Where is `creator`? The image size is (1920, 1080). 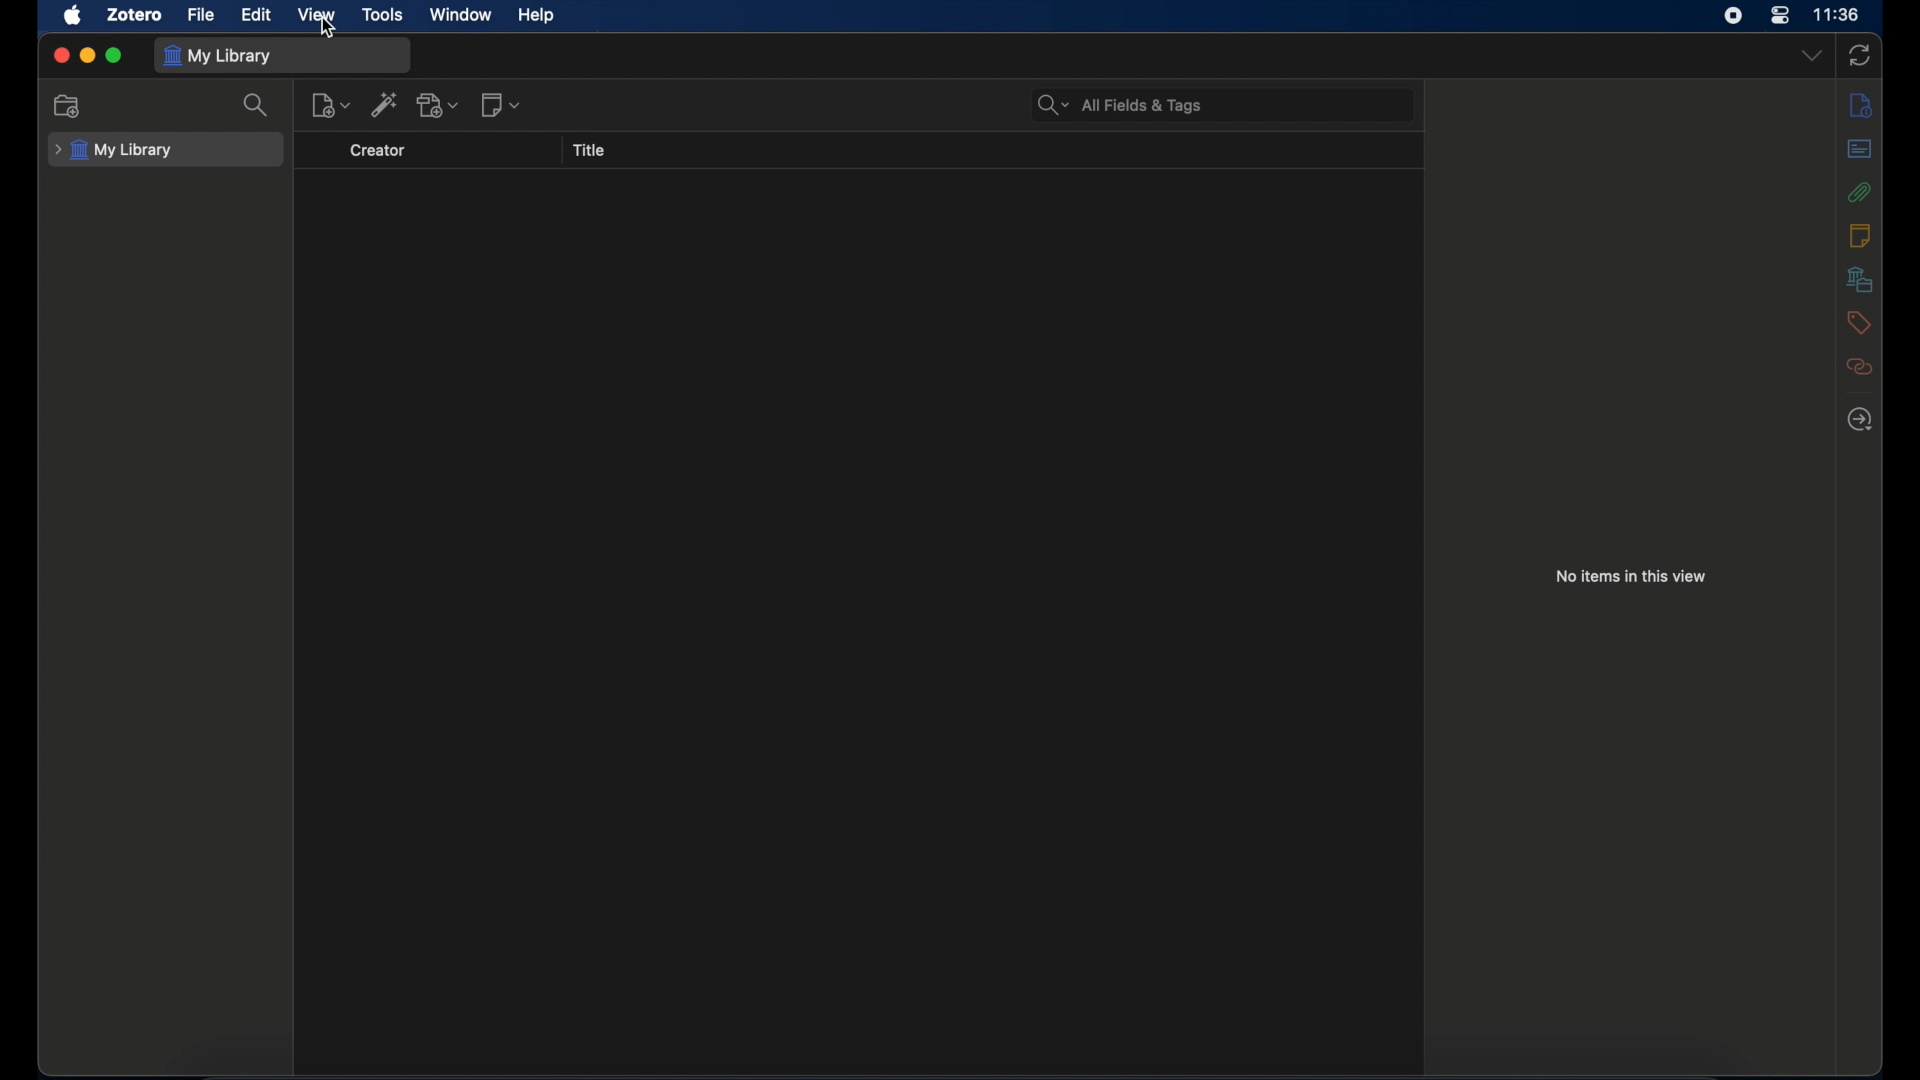
creator is located at coordinates (378, 151).